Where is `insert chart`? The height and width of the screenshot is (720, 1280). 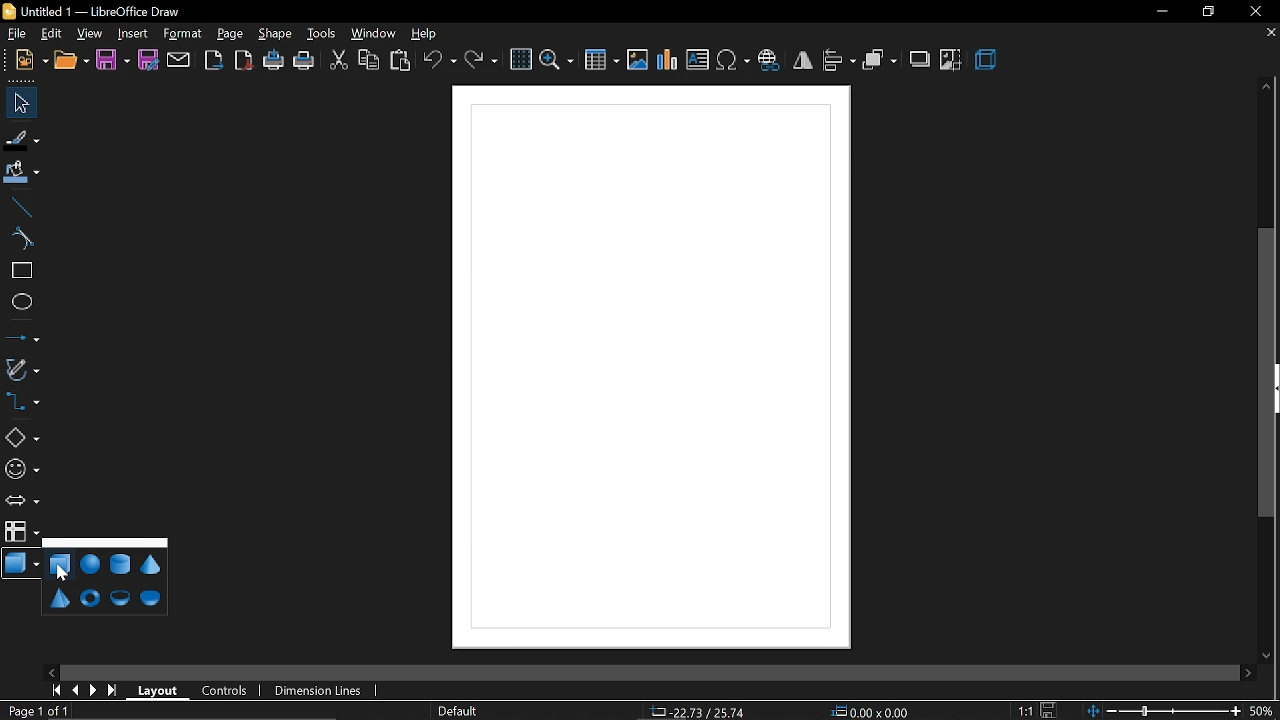 insert chart is located at coordinates (668, 60).